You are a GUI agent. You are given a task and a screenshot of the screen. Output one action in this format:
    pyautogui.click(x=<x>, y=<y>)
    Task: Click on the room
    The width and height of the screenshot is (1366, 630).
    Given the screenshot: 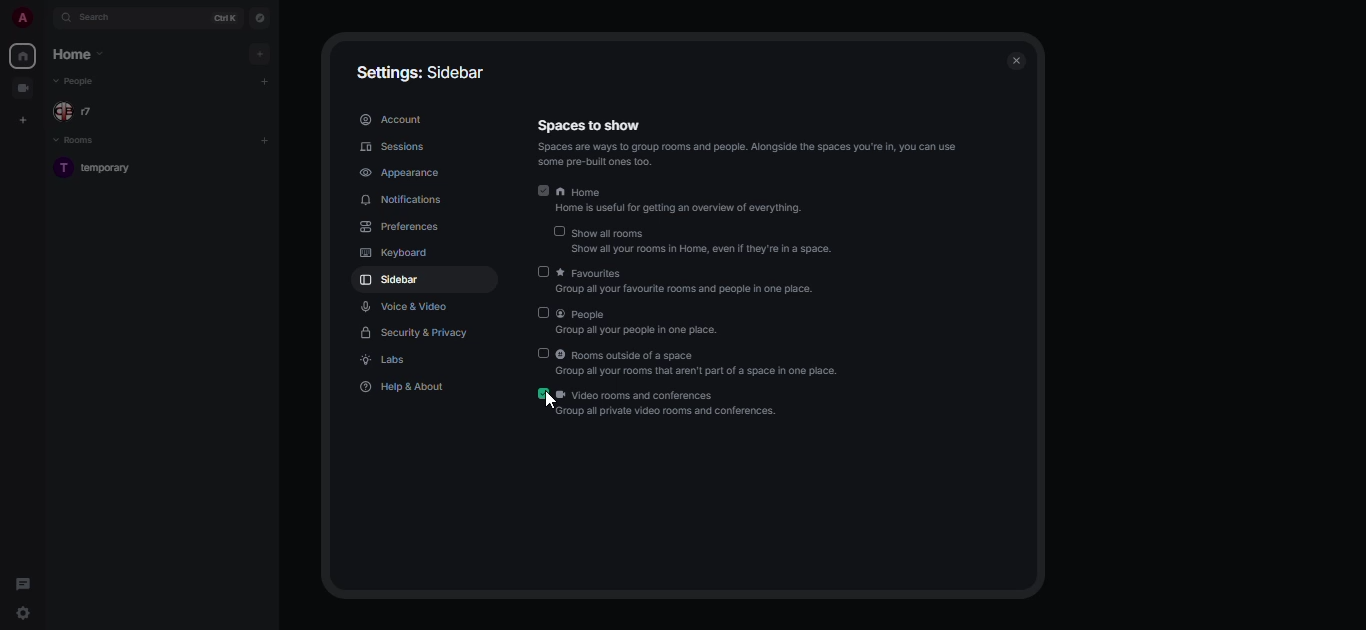 What is the action you would take?
    pyautogui.click(x=98, y=169)
    